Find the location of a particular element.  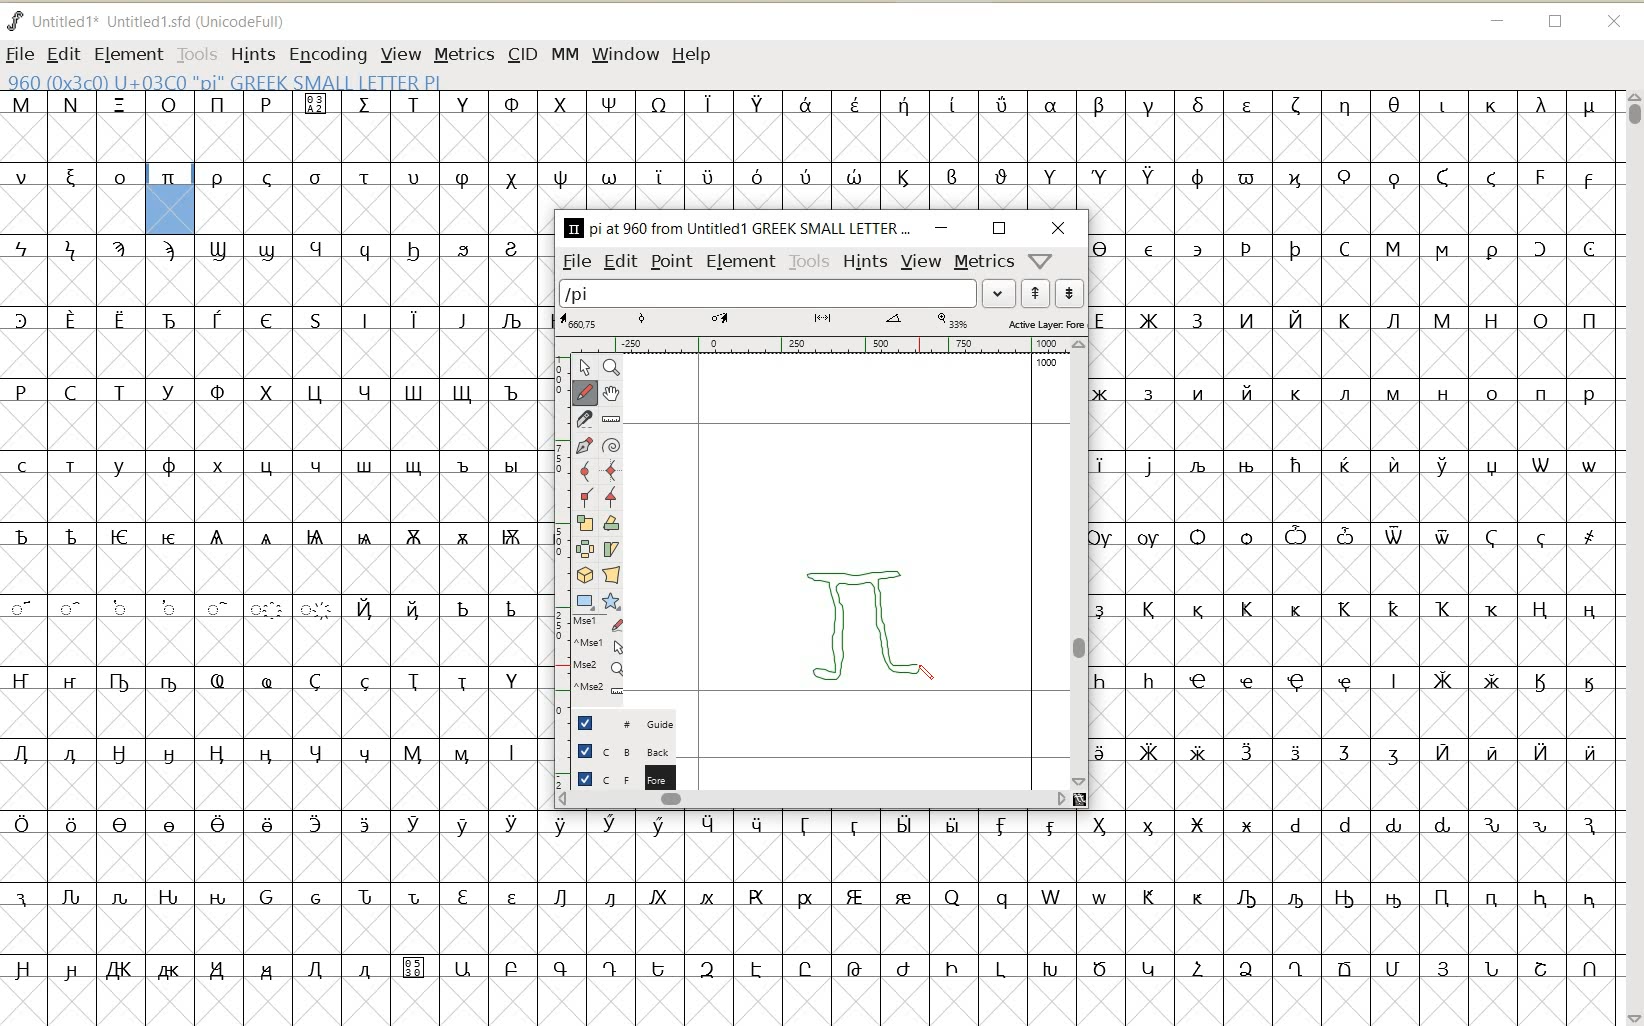

glyph characters is located at coordinates (1080, 920).